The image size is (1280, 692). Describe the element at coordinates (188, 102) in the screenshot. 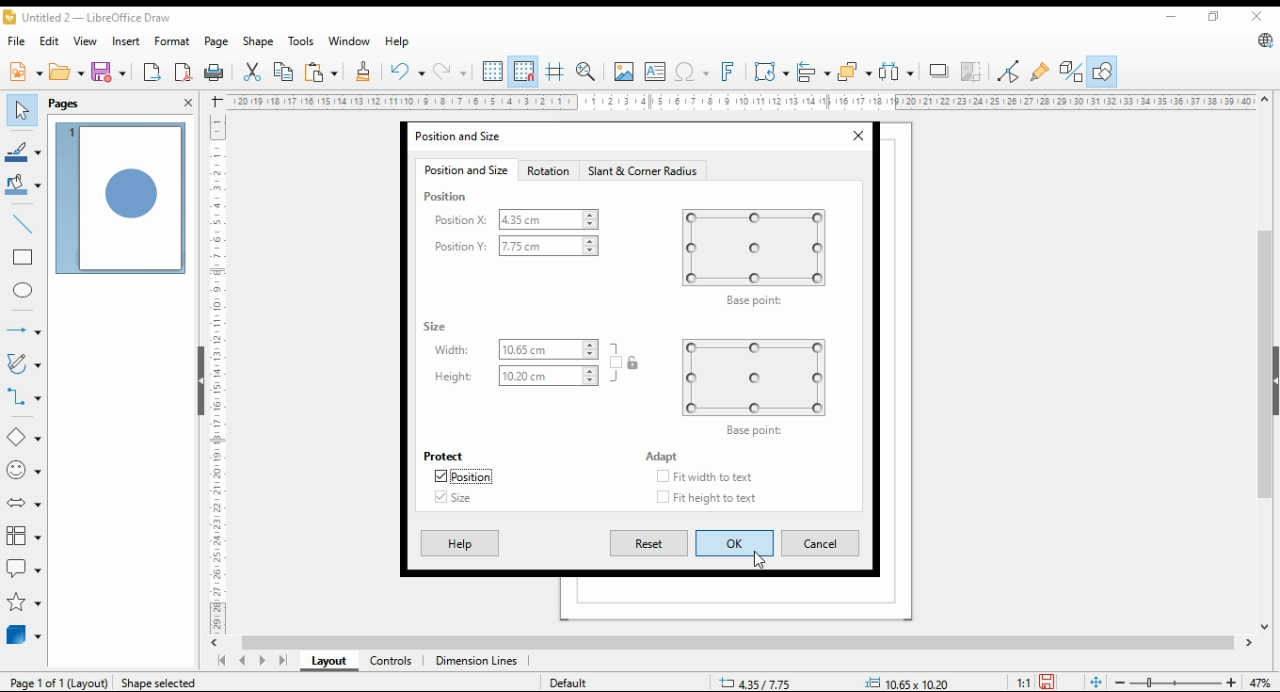

I see `close pane` at that location.